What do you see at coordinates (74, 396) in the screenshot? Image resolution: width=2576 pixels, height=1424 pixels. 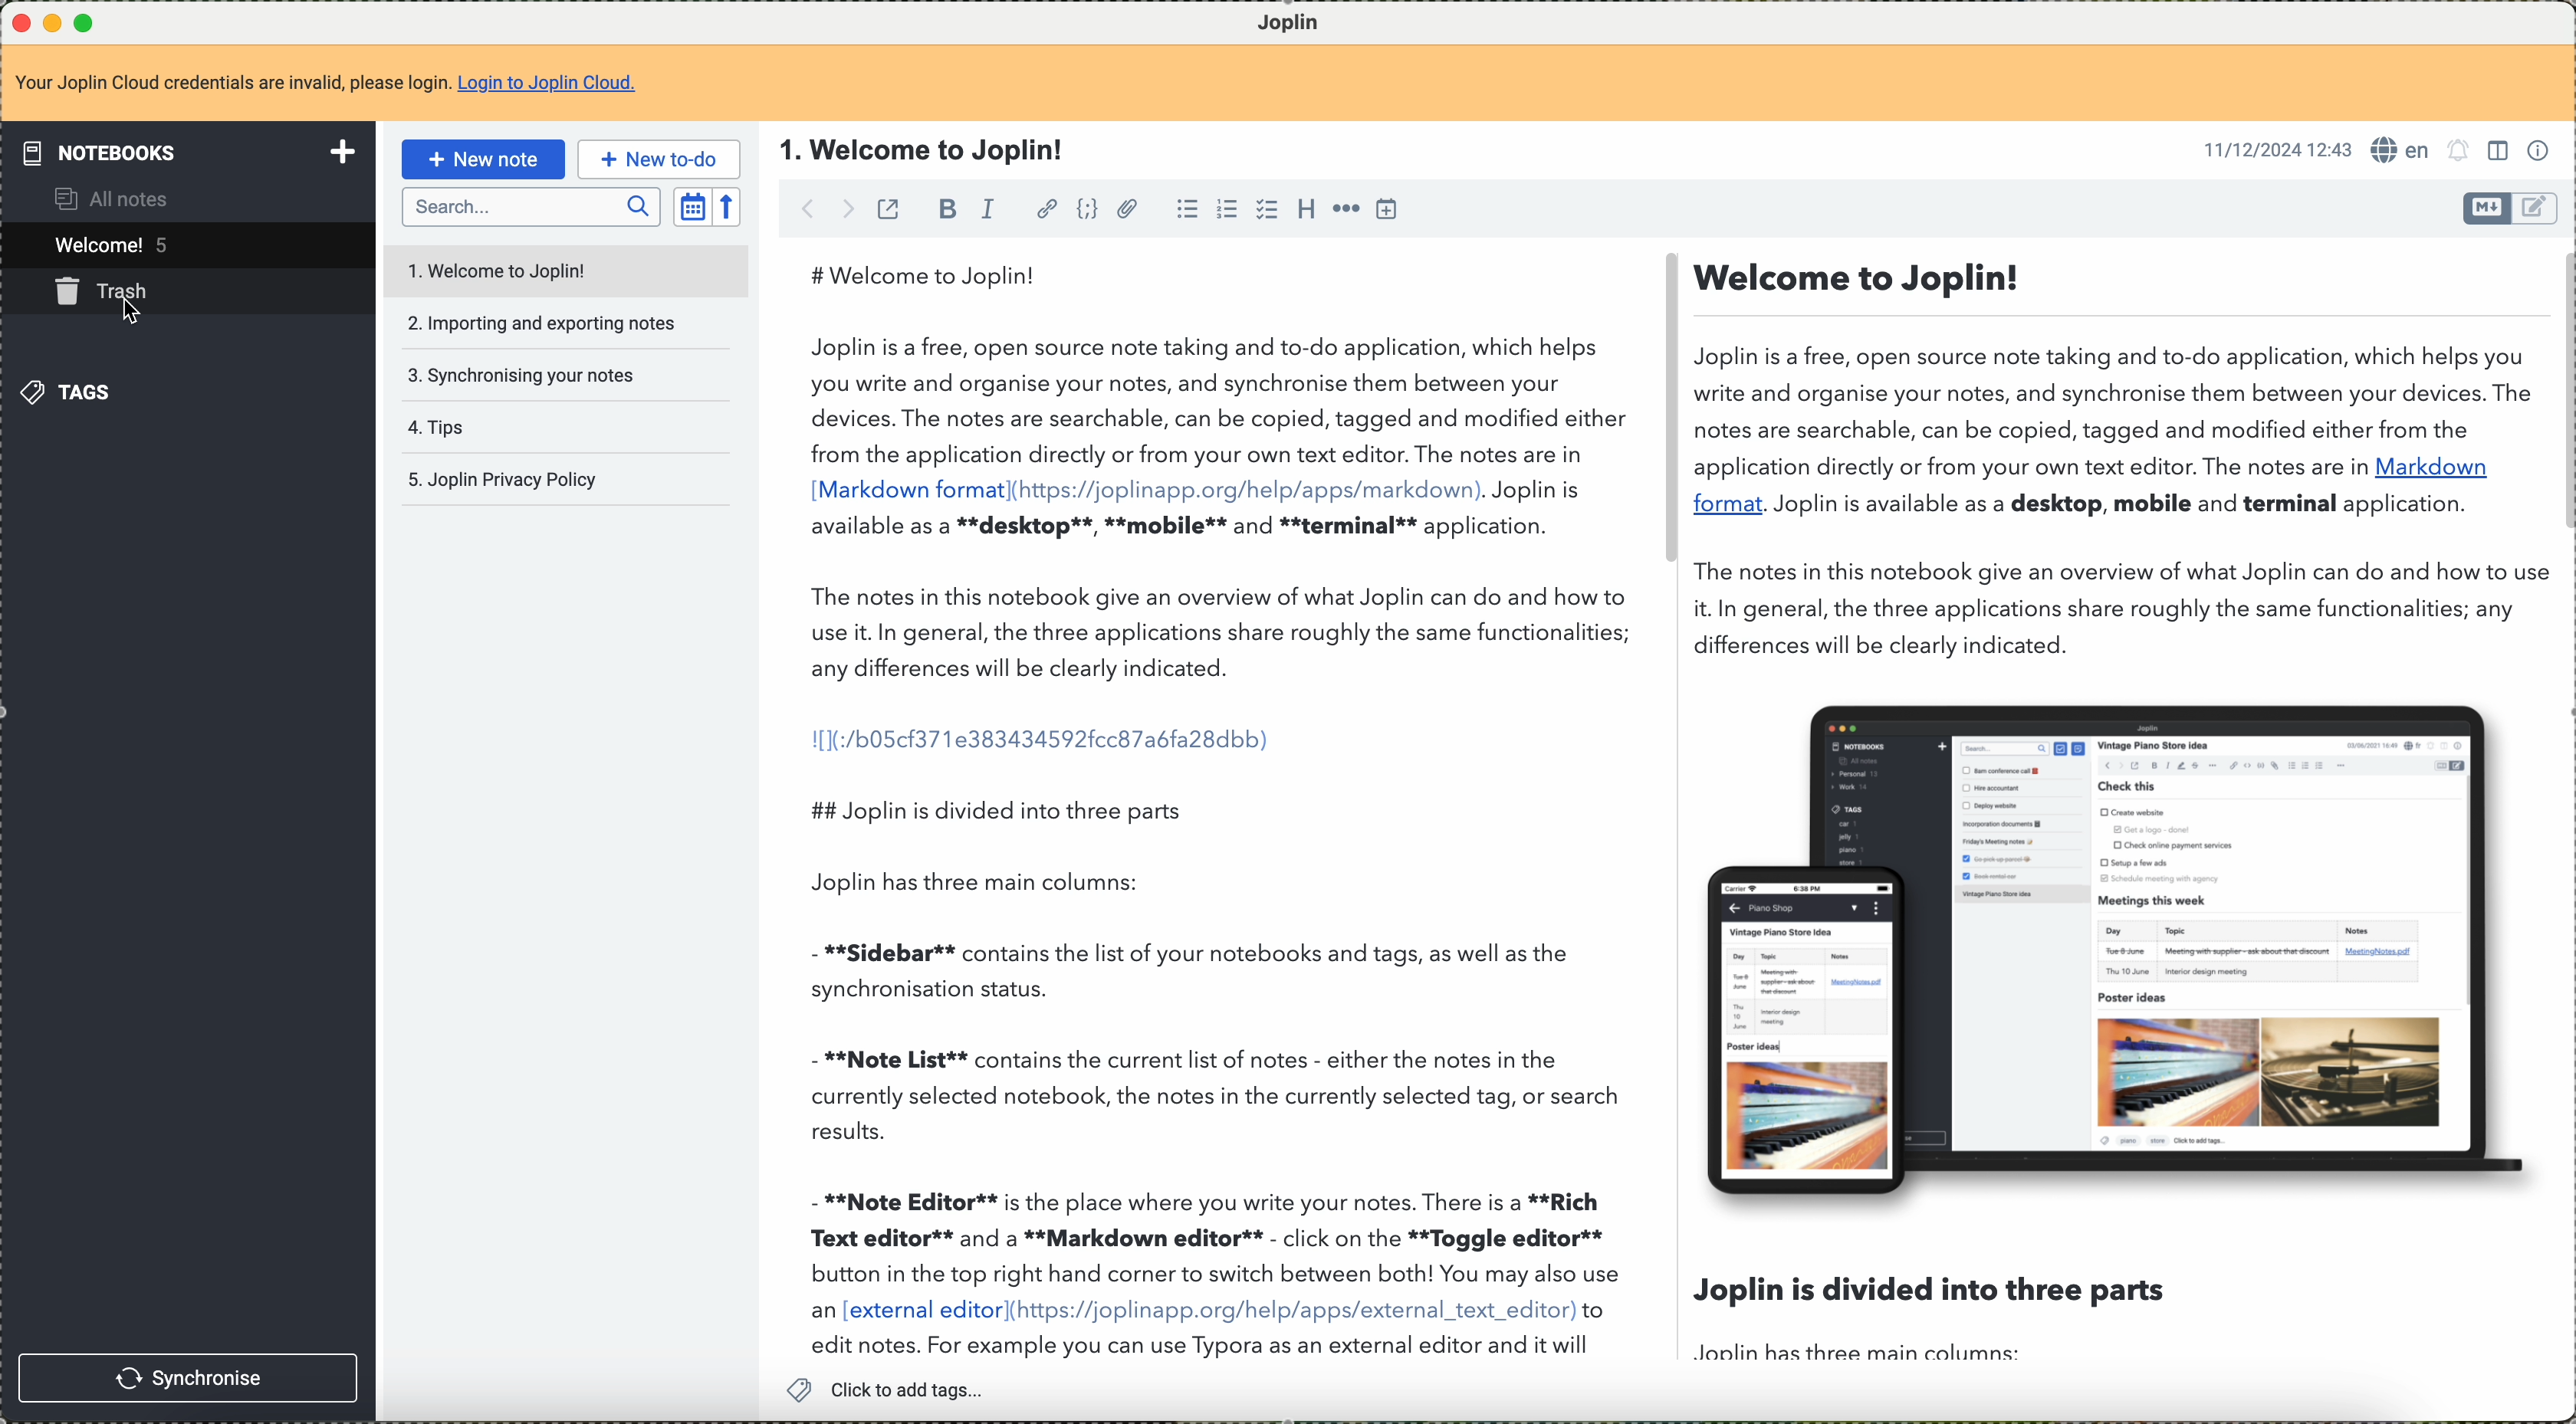 I see `tags` at bounding box center [74, 396].